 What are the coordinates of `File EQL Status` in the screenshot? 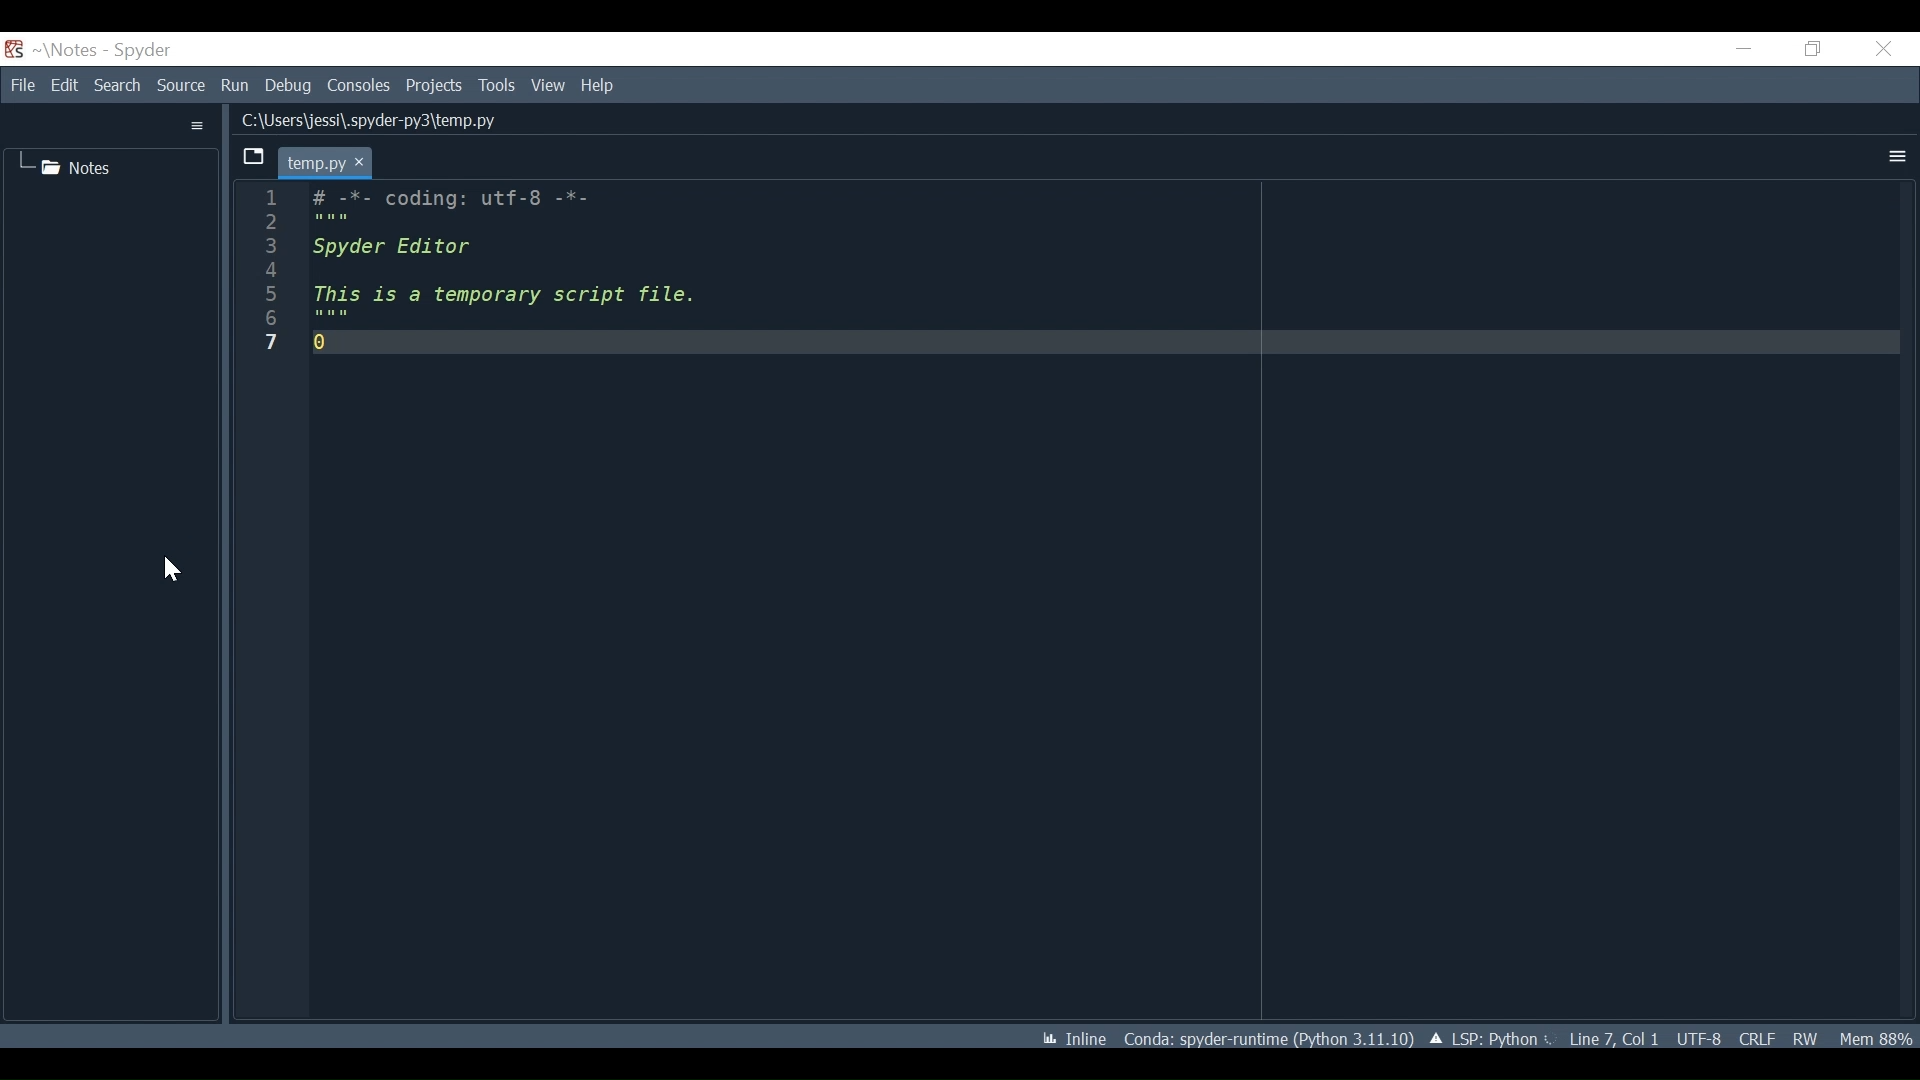 It's located at (1757, 1036).